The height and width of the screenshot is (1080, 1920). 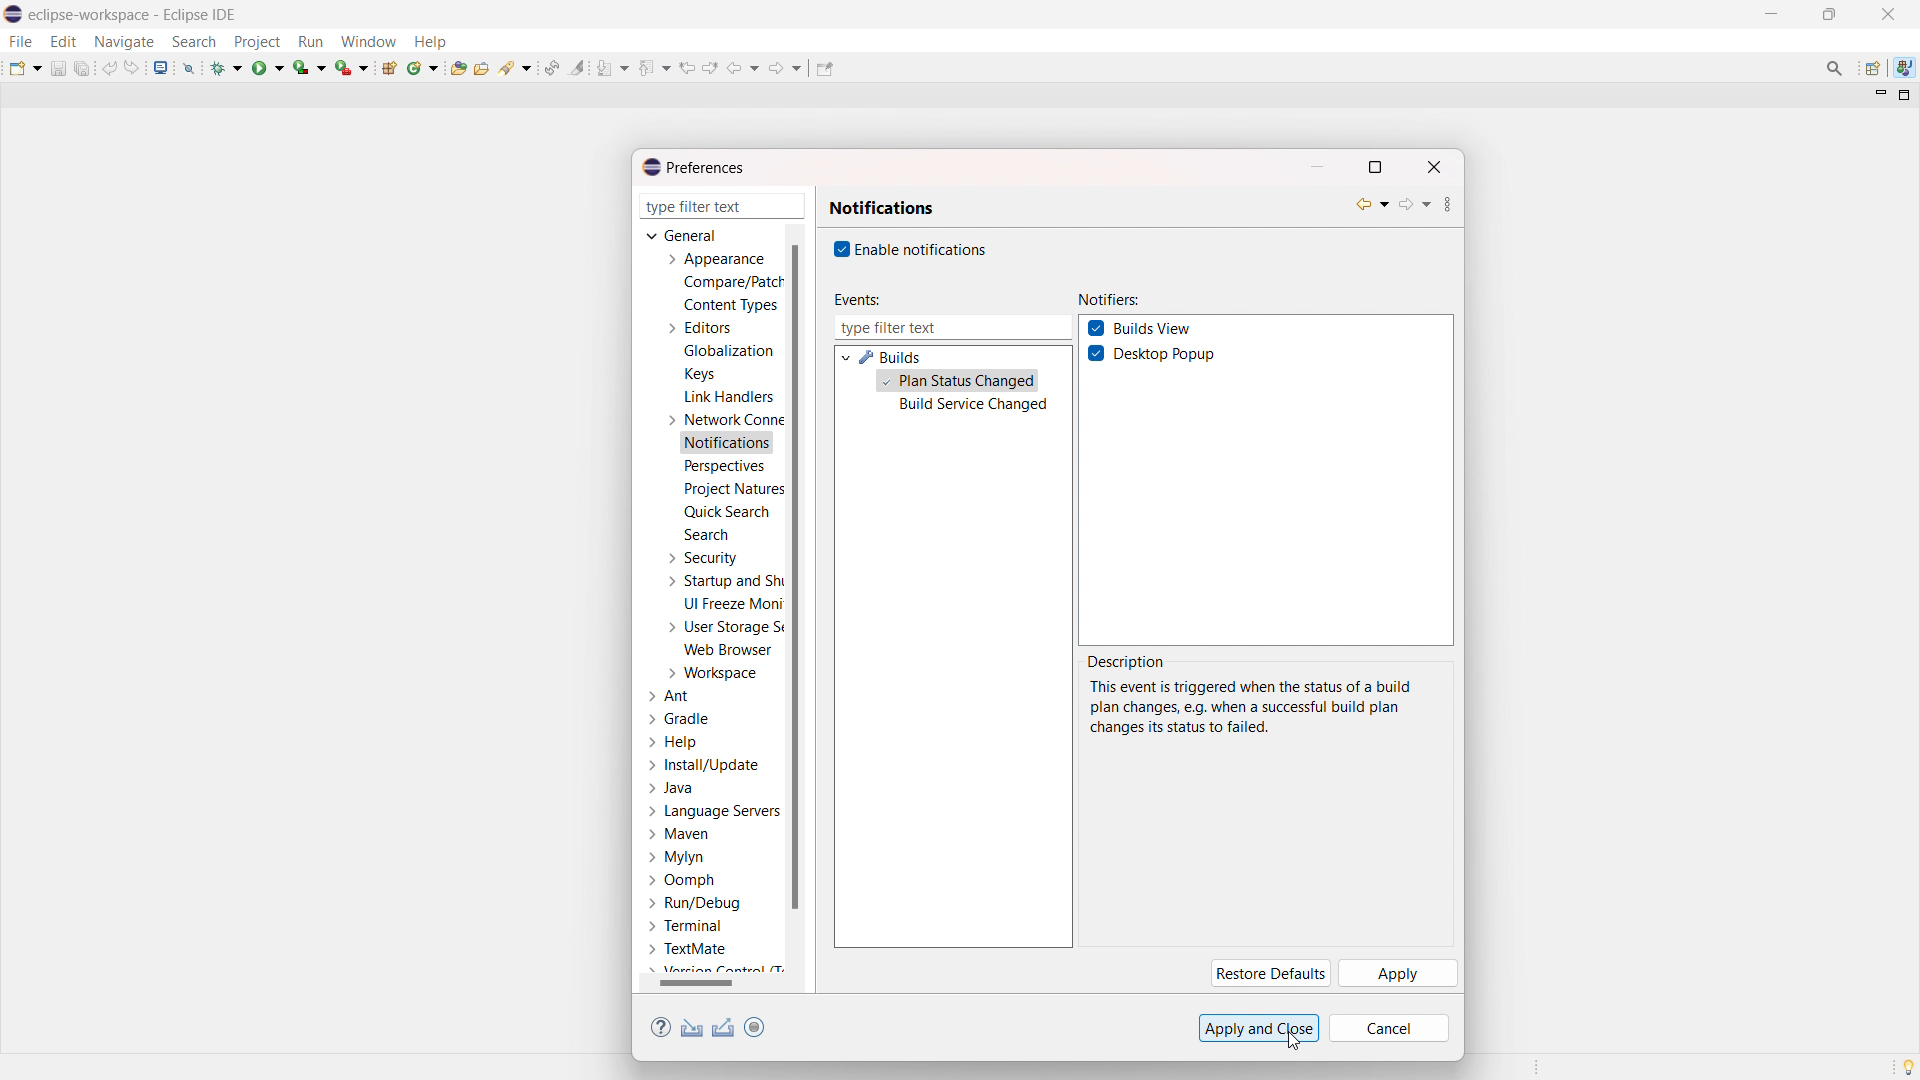 What do you see at coordinates (135, 14) in the screenshot?
I see `title` at bounding box center [135, 14].